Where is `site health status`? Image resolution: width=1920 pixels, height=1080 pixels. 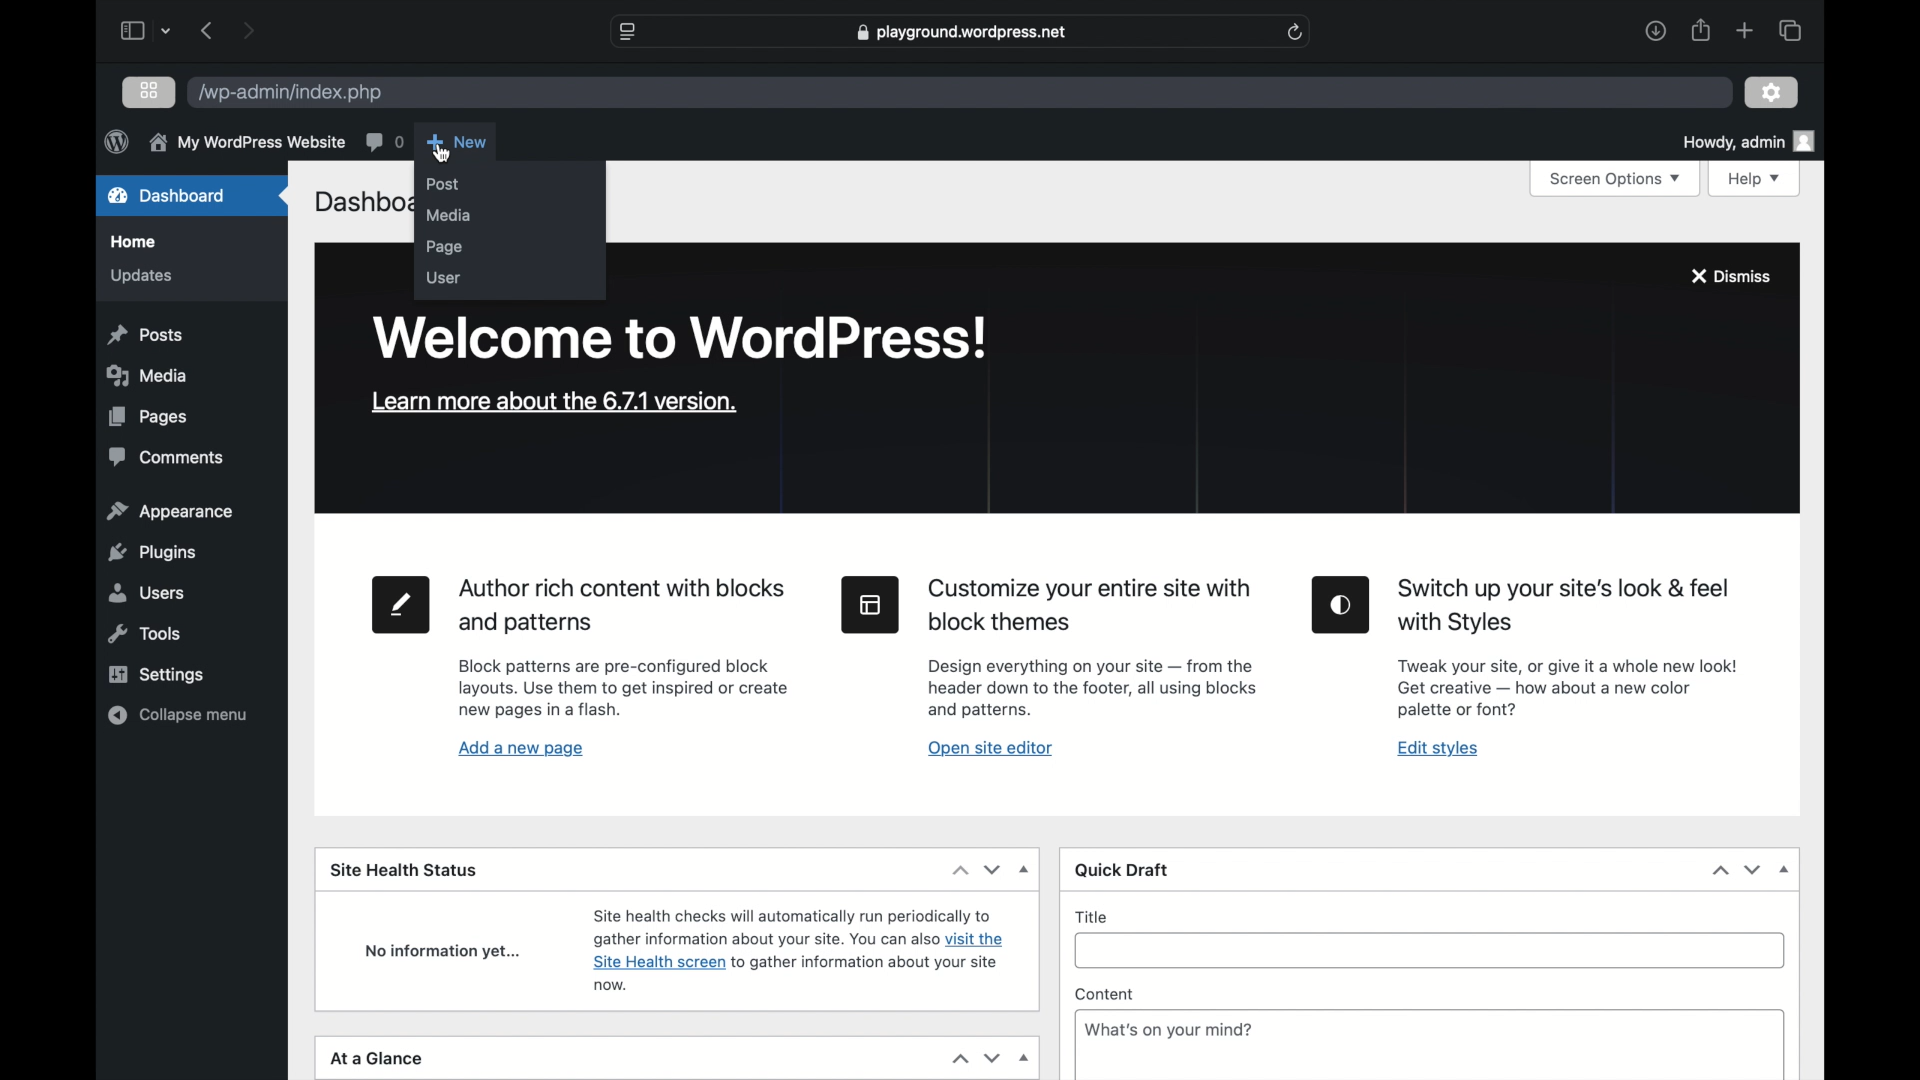 site health status is located at coordinates (404, 872).